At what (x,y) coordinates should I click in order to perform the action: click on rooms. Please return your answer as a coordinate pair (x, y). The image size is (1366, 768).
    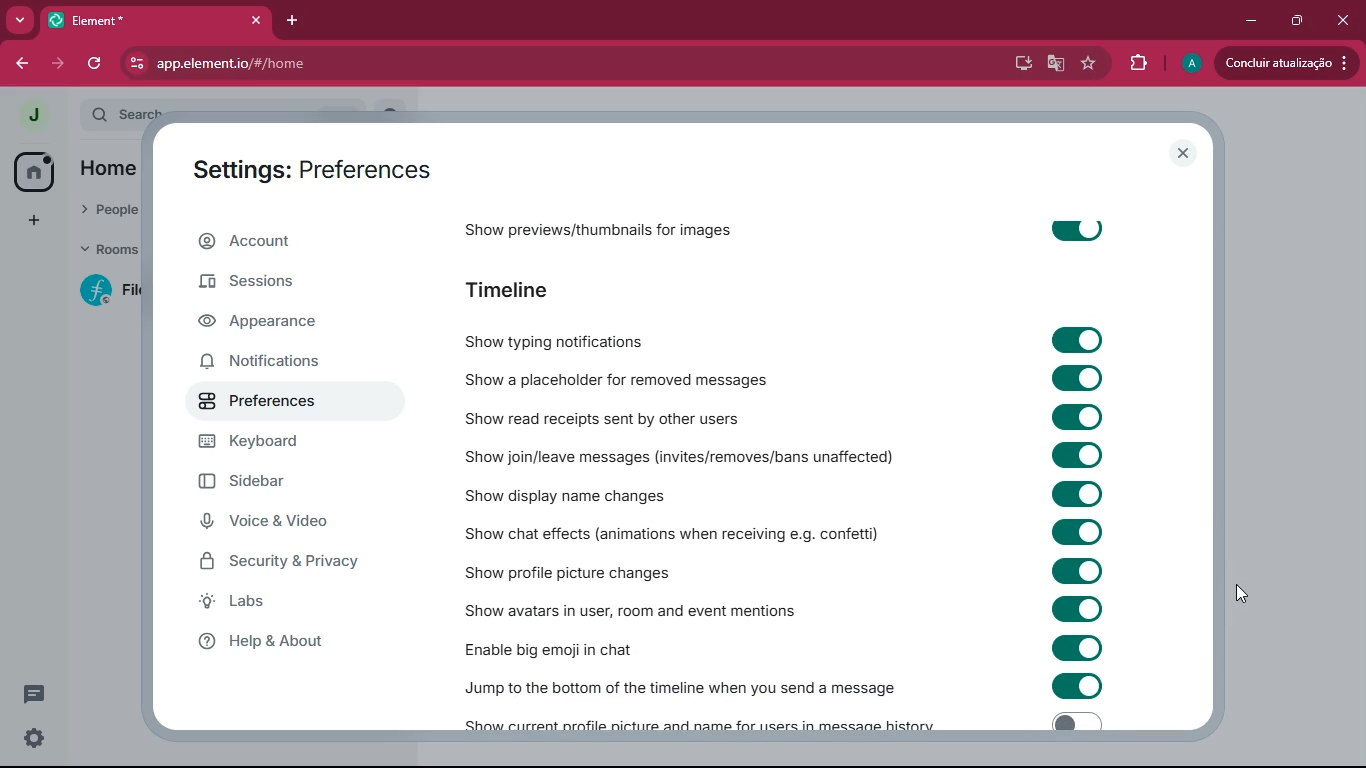
    Looking at the image, I should click on (107, 252).